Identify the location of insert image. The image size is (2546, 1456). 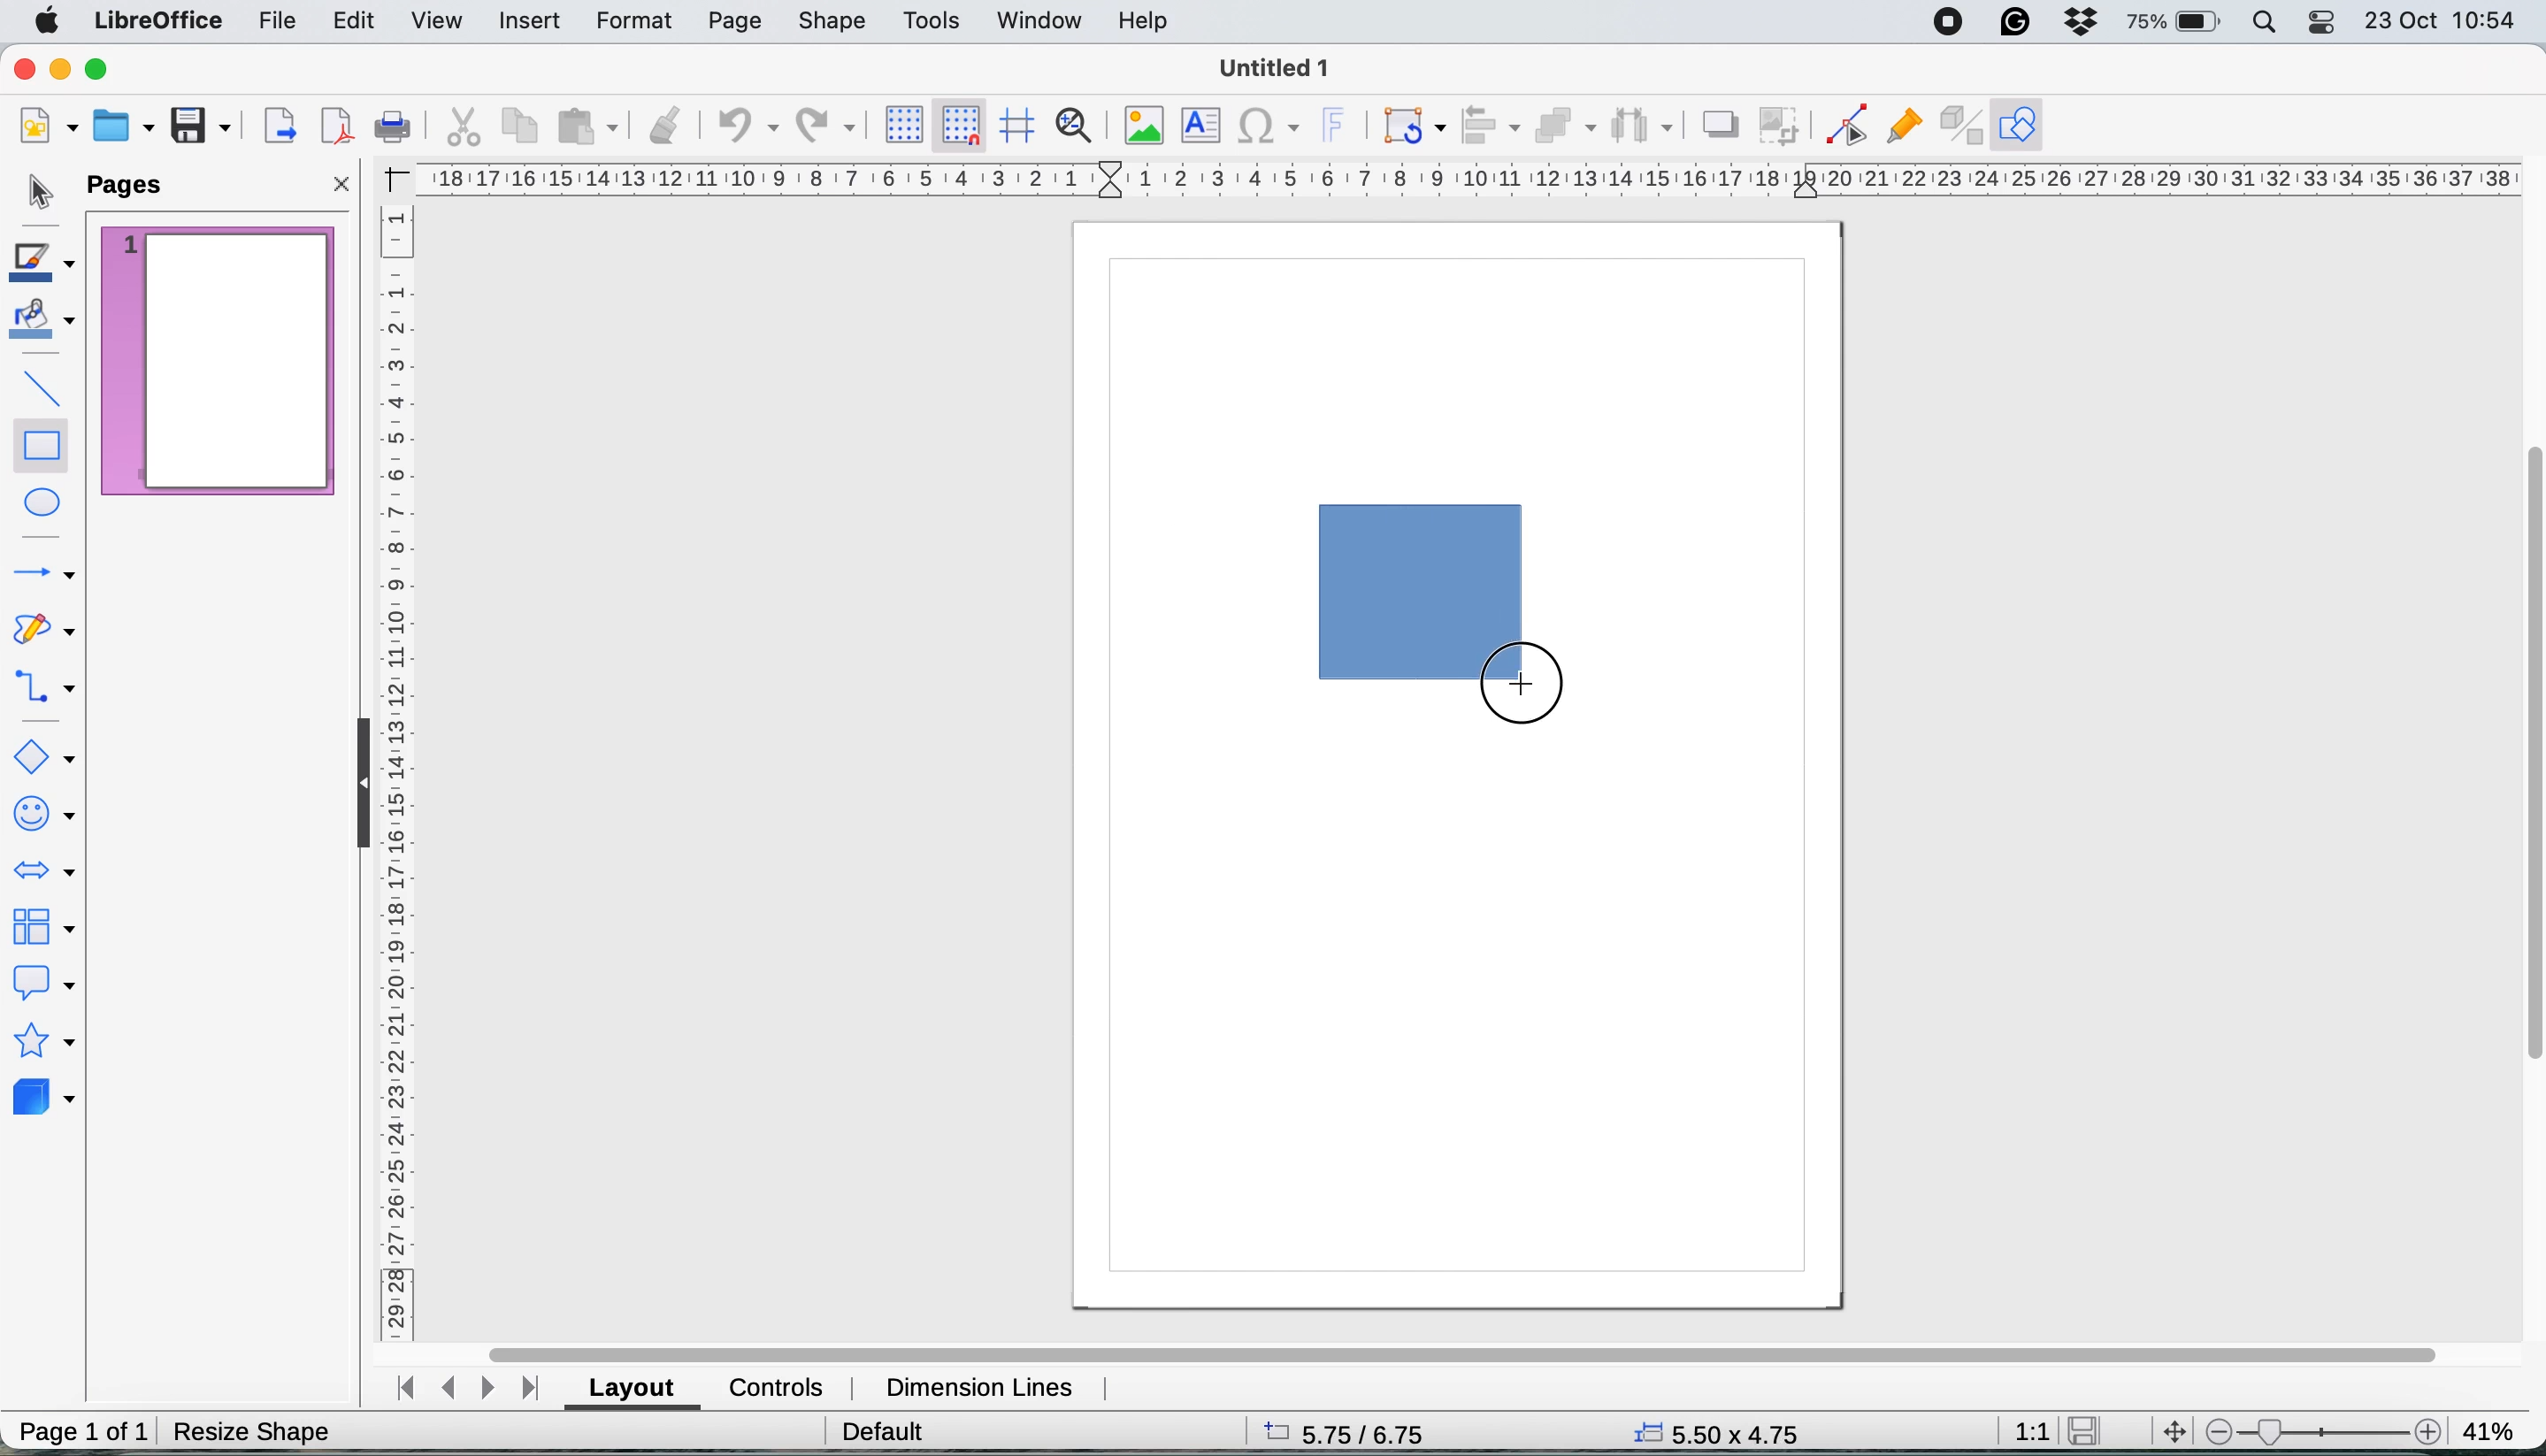
(1151, 123).